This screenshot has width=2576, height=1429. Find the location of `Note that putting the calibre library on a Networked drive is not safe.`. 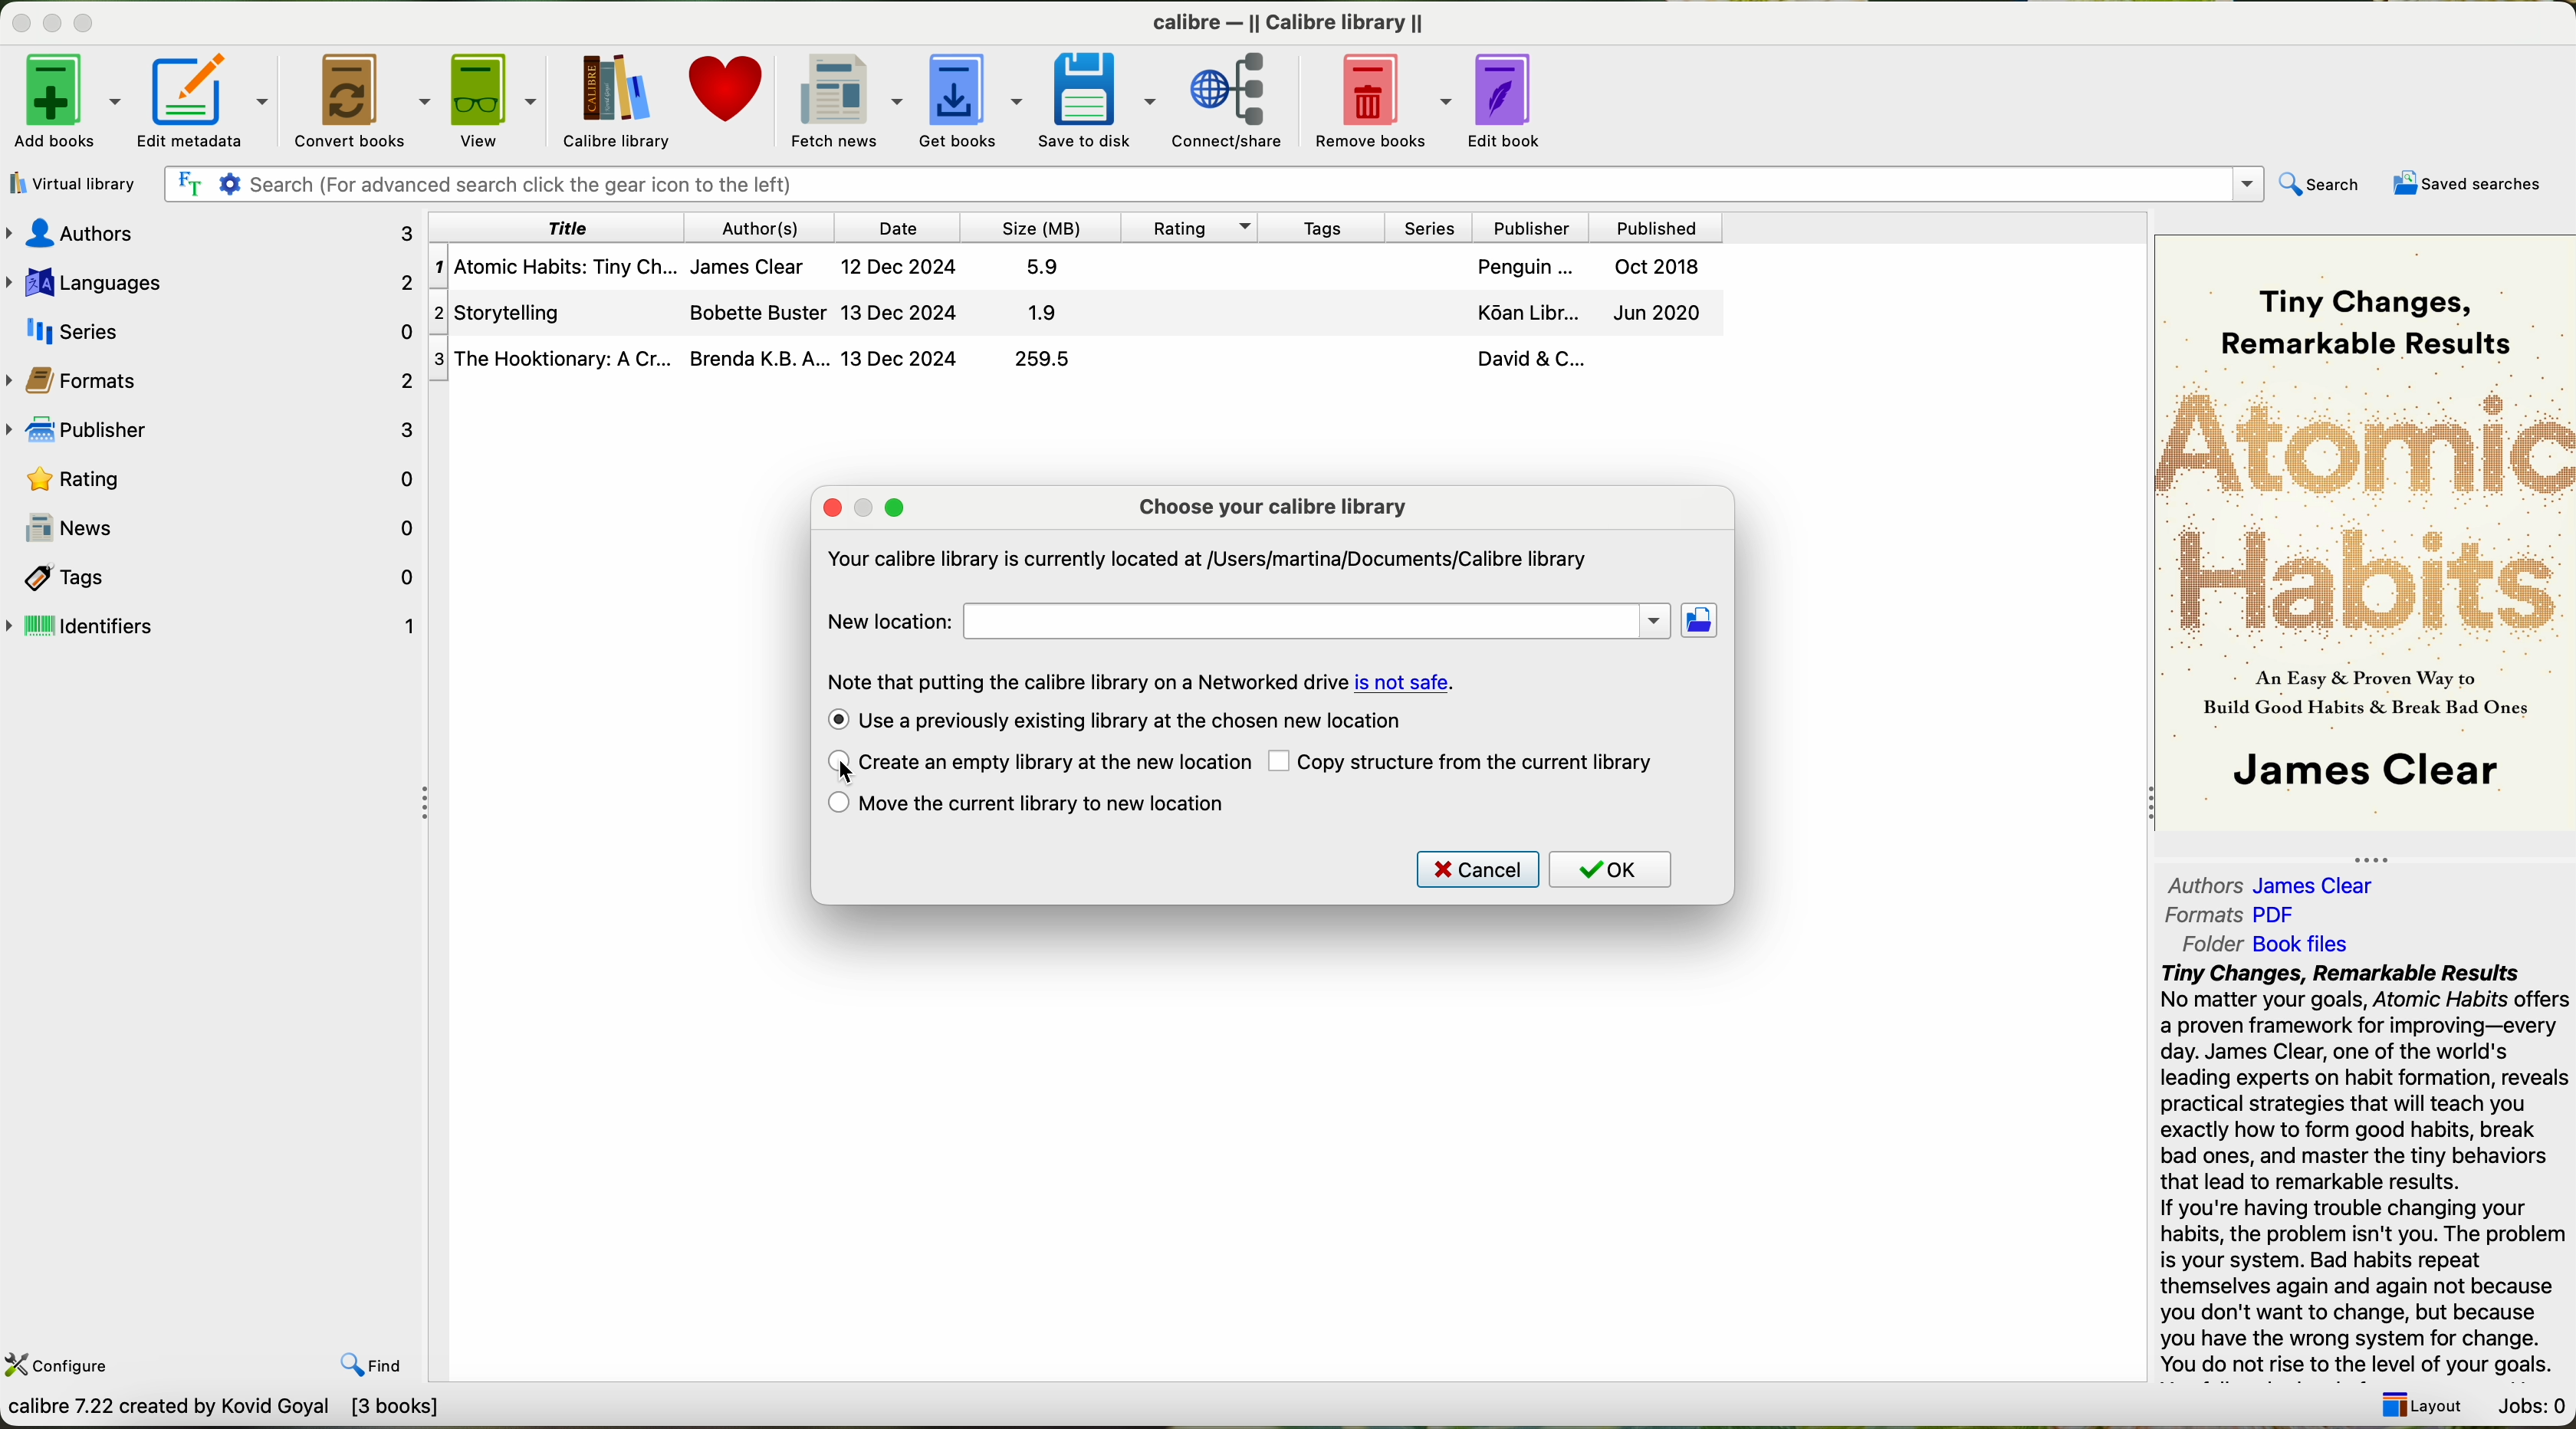

Note that putting the calibre library on a Networked drive is not safe. is located at coordinates (1143, 680).